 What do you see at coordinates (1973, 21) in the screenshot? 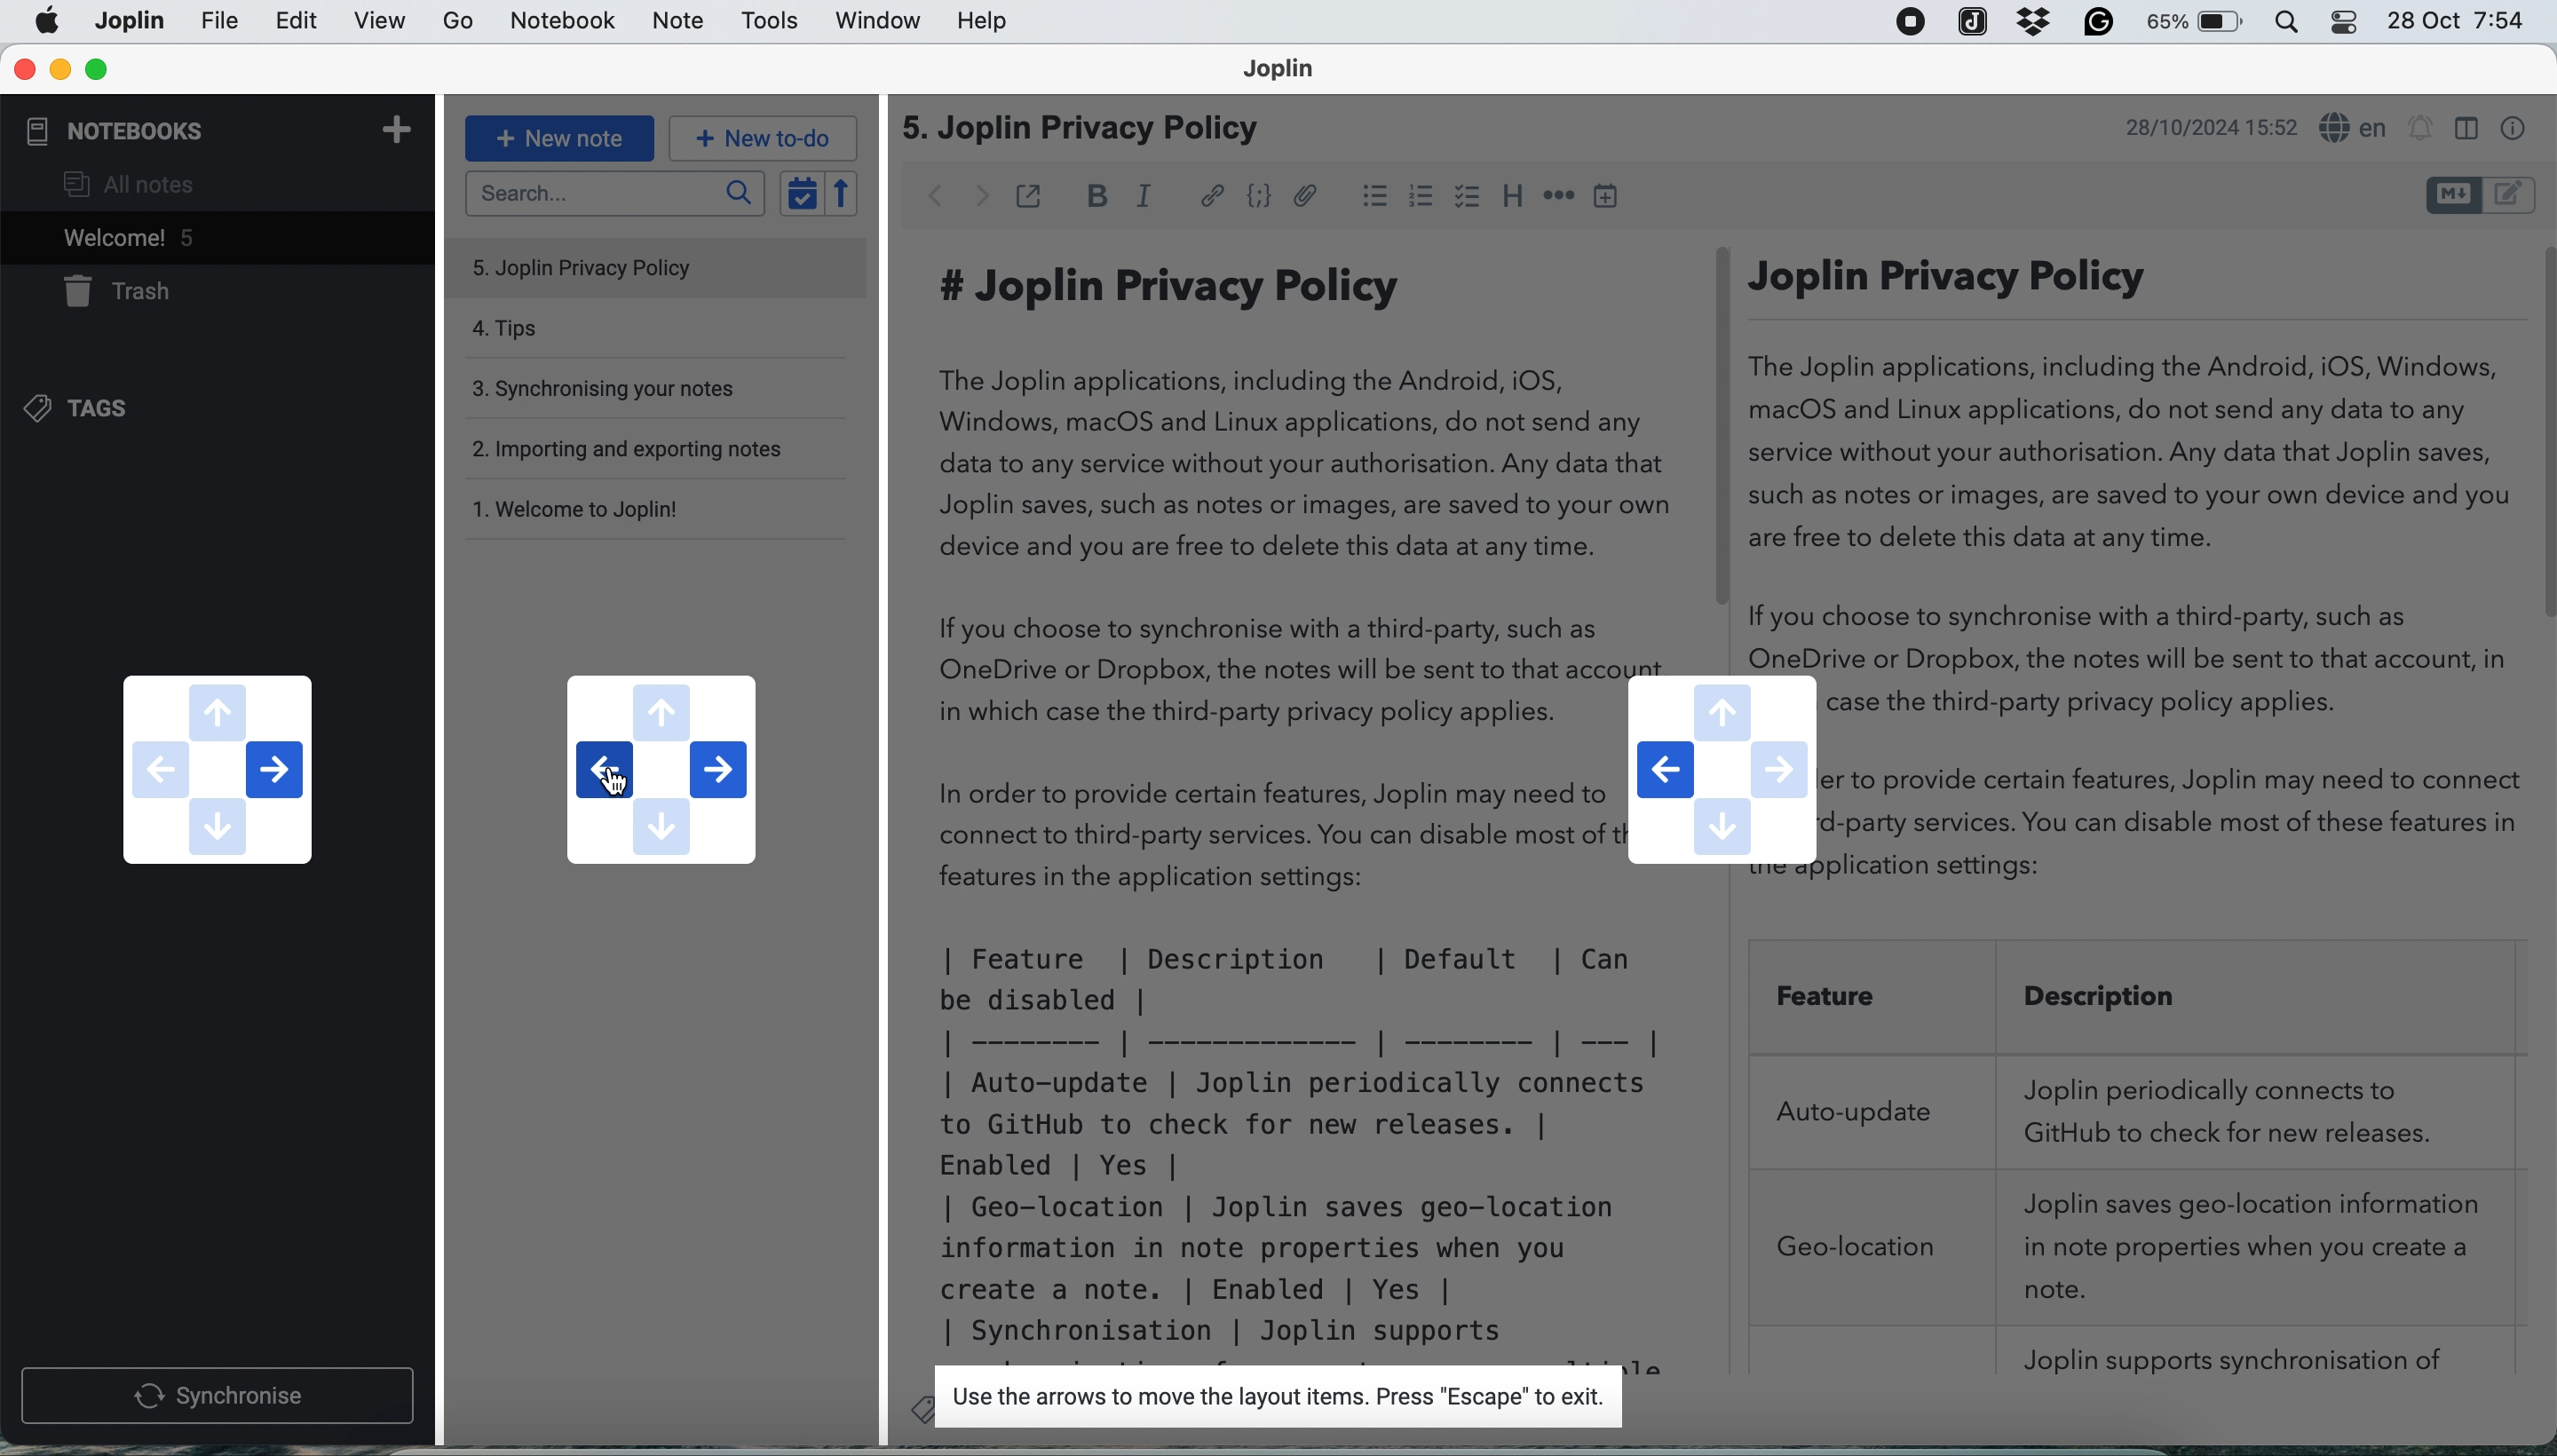
I see `joplin` at bounding box center [1973, 21].